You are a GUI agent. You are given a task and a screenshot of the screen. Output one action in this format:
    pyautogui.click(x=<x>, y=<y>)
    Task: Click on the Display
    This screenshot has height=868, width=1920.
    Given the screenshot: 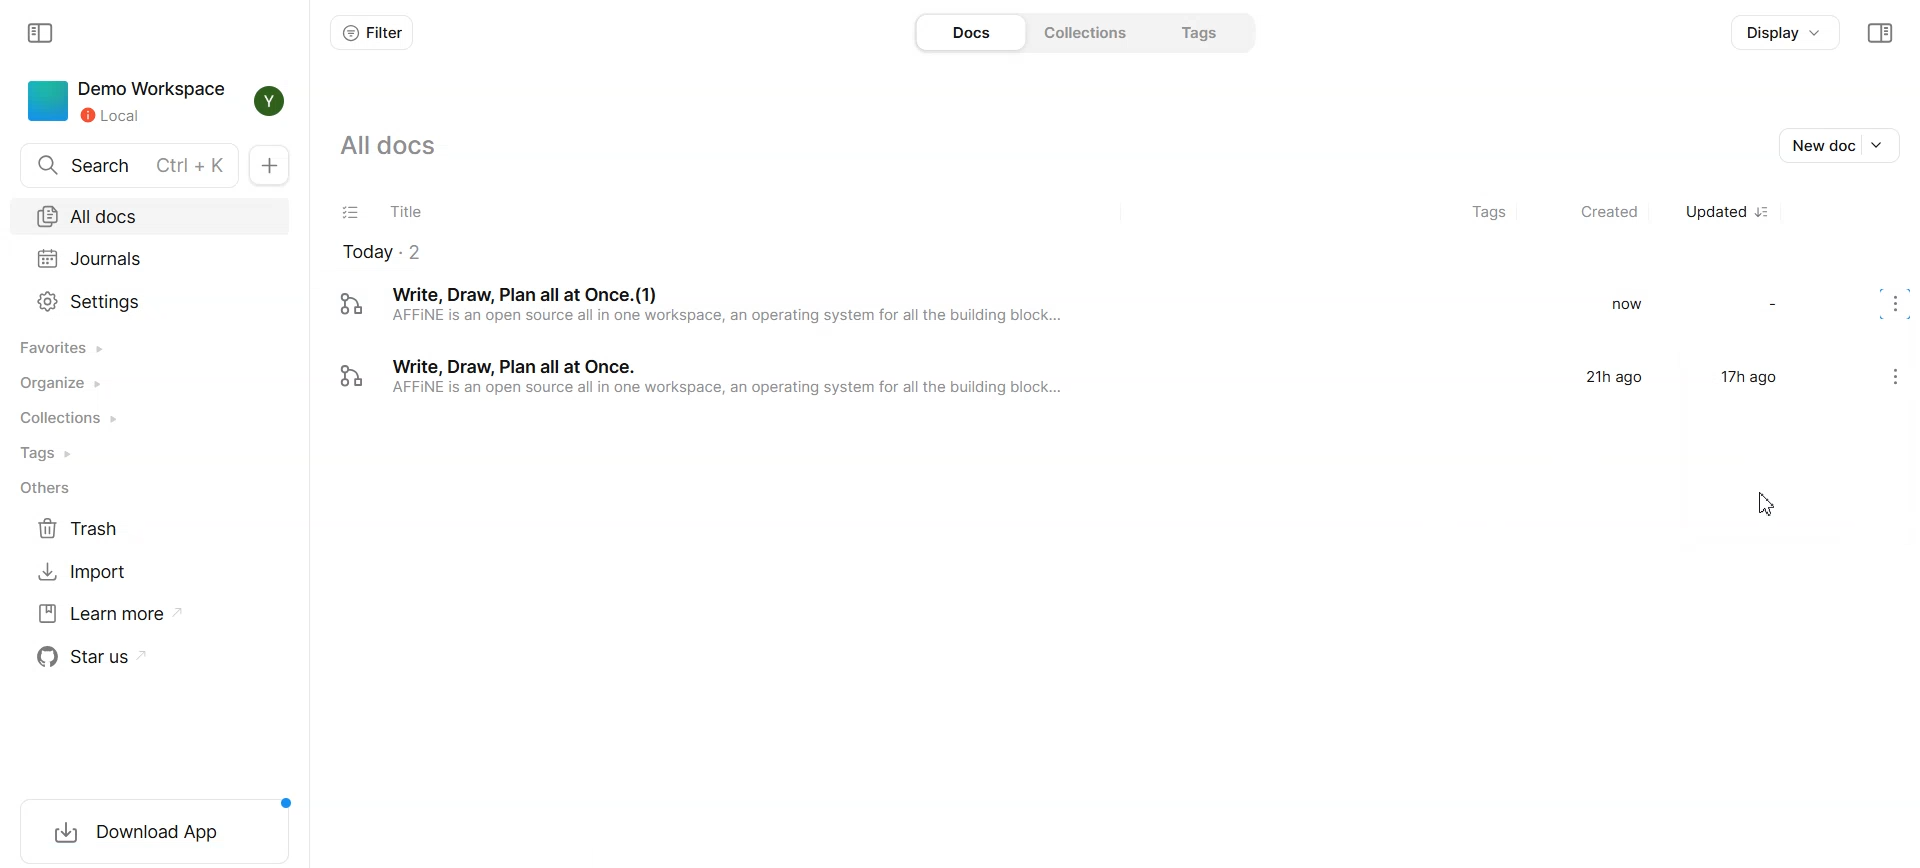 What is the action you would take?
    pyautogui.click(x=1786, y=33)
    